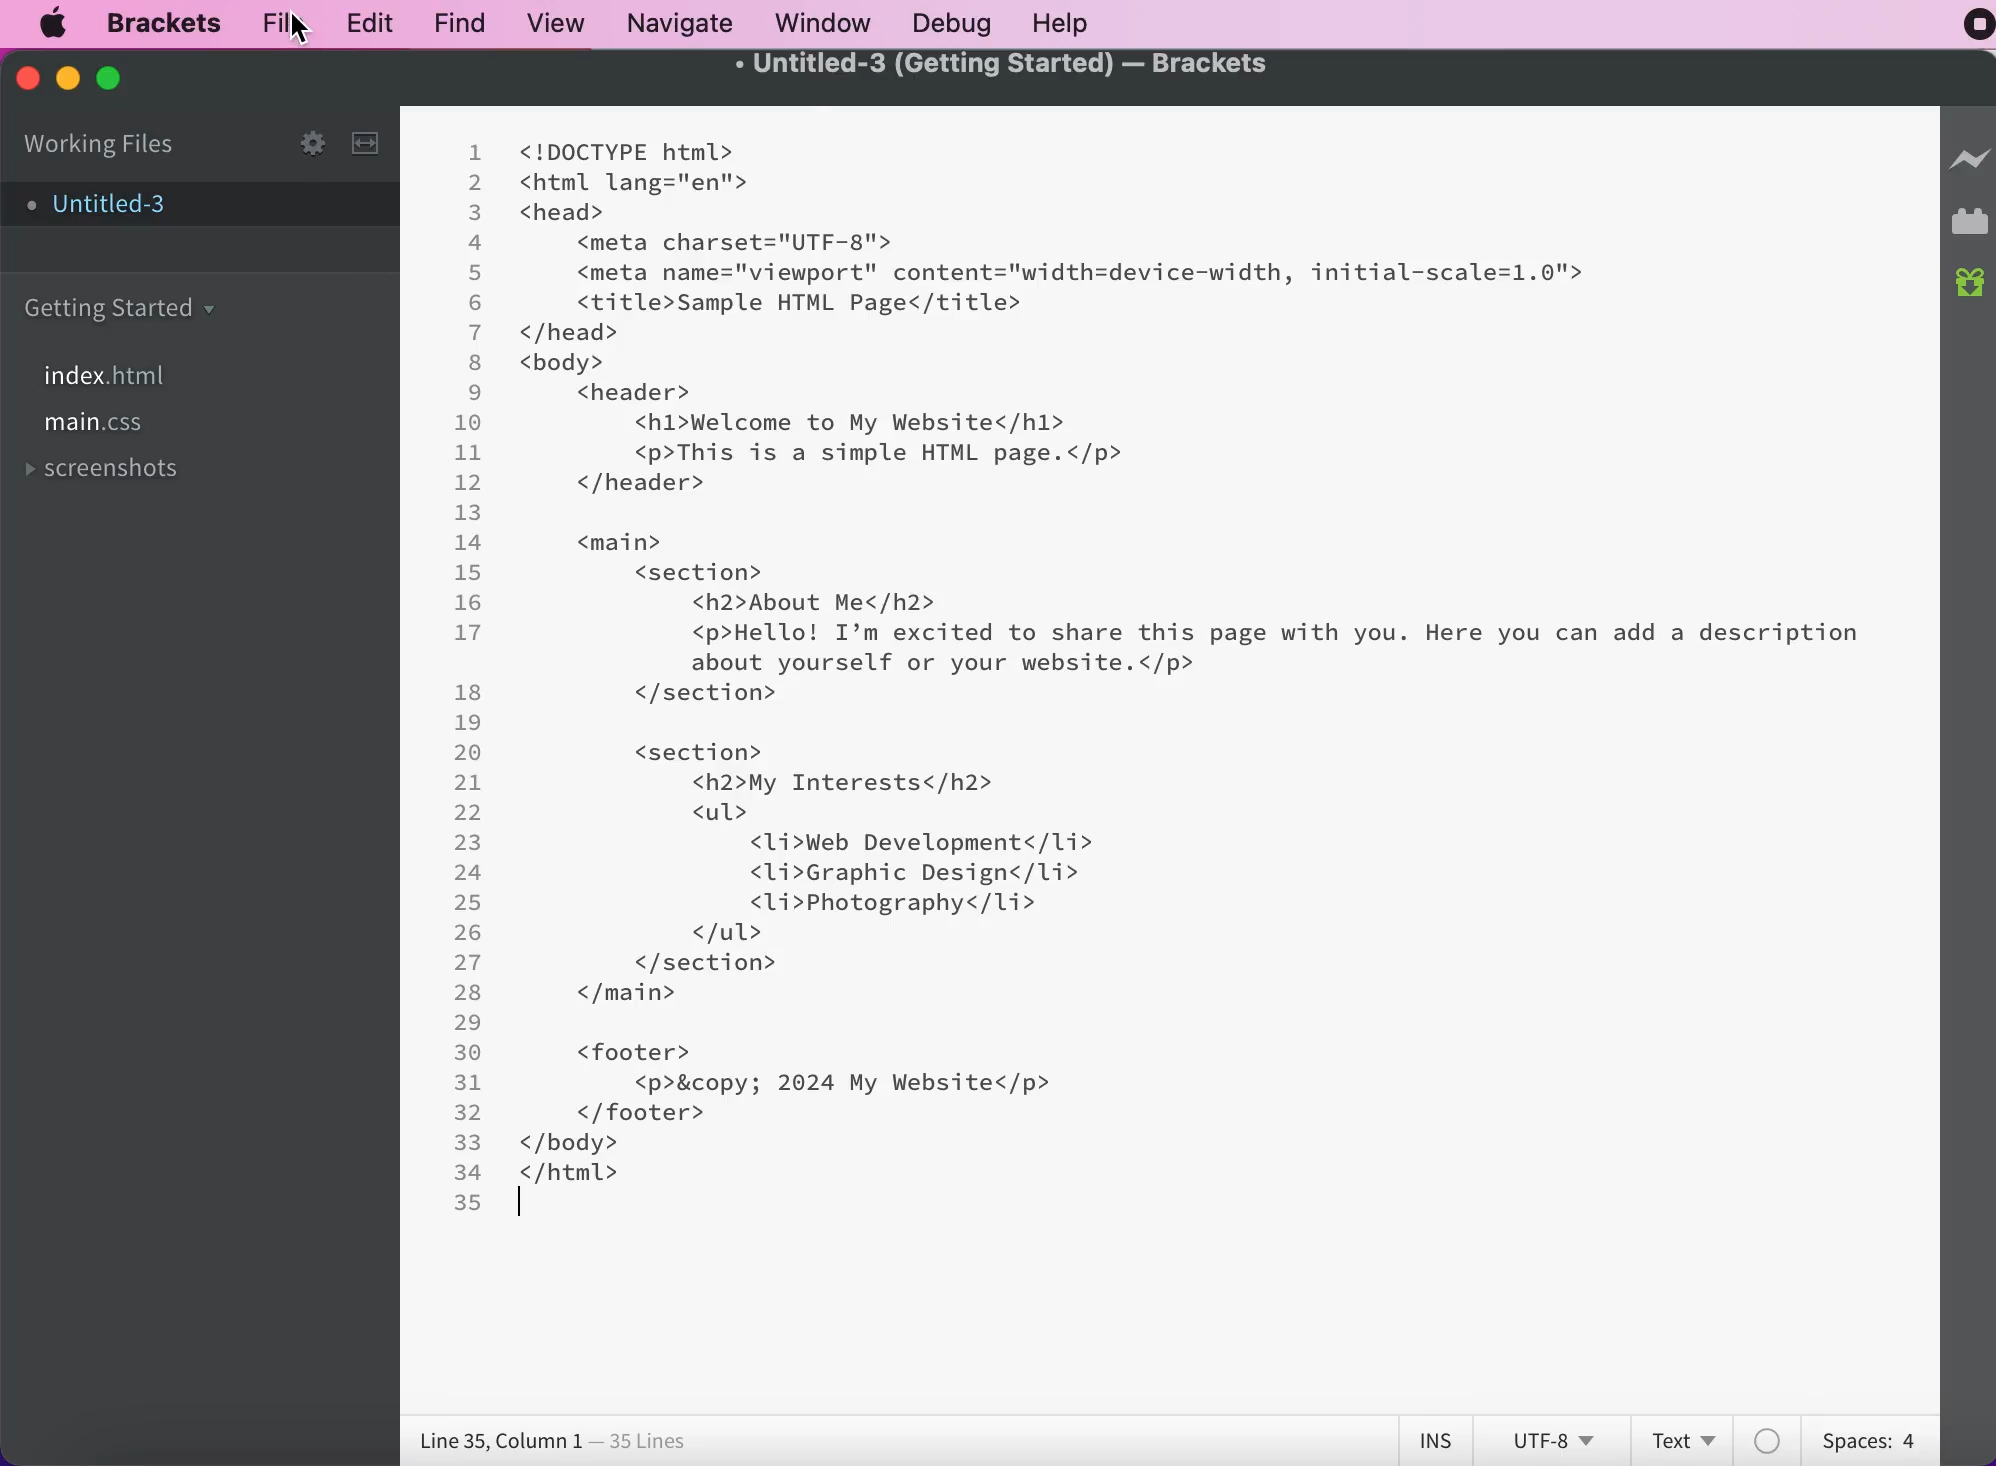 The width and height of the screenshot is (1996, 1466). What do you see at coordinates (560, 21) in the screenshot?
I see `view` at bounding box center [560, 21].